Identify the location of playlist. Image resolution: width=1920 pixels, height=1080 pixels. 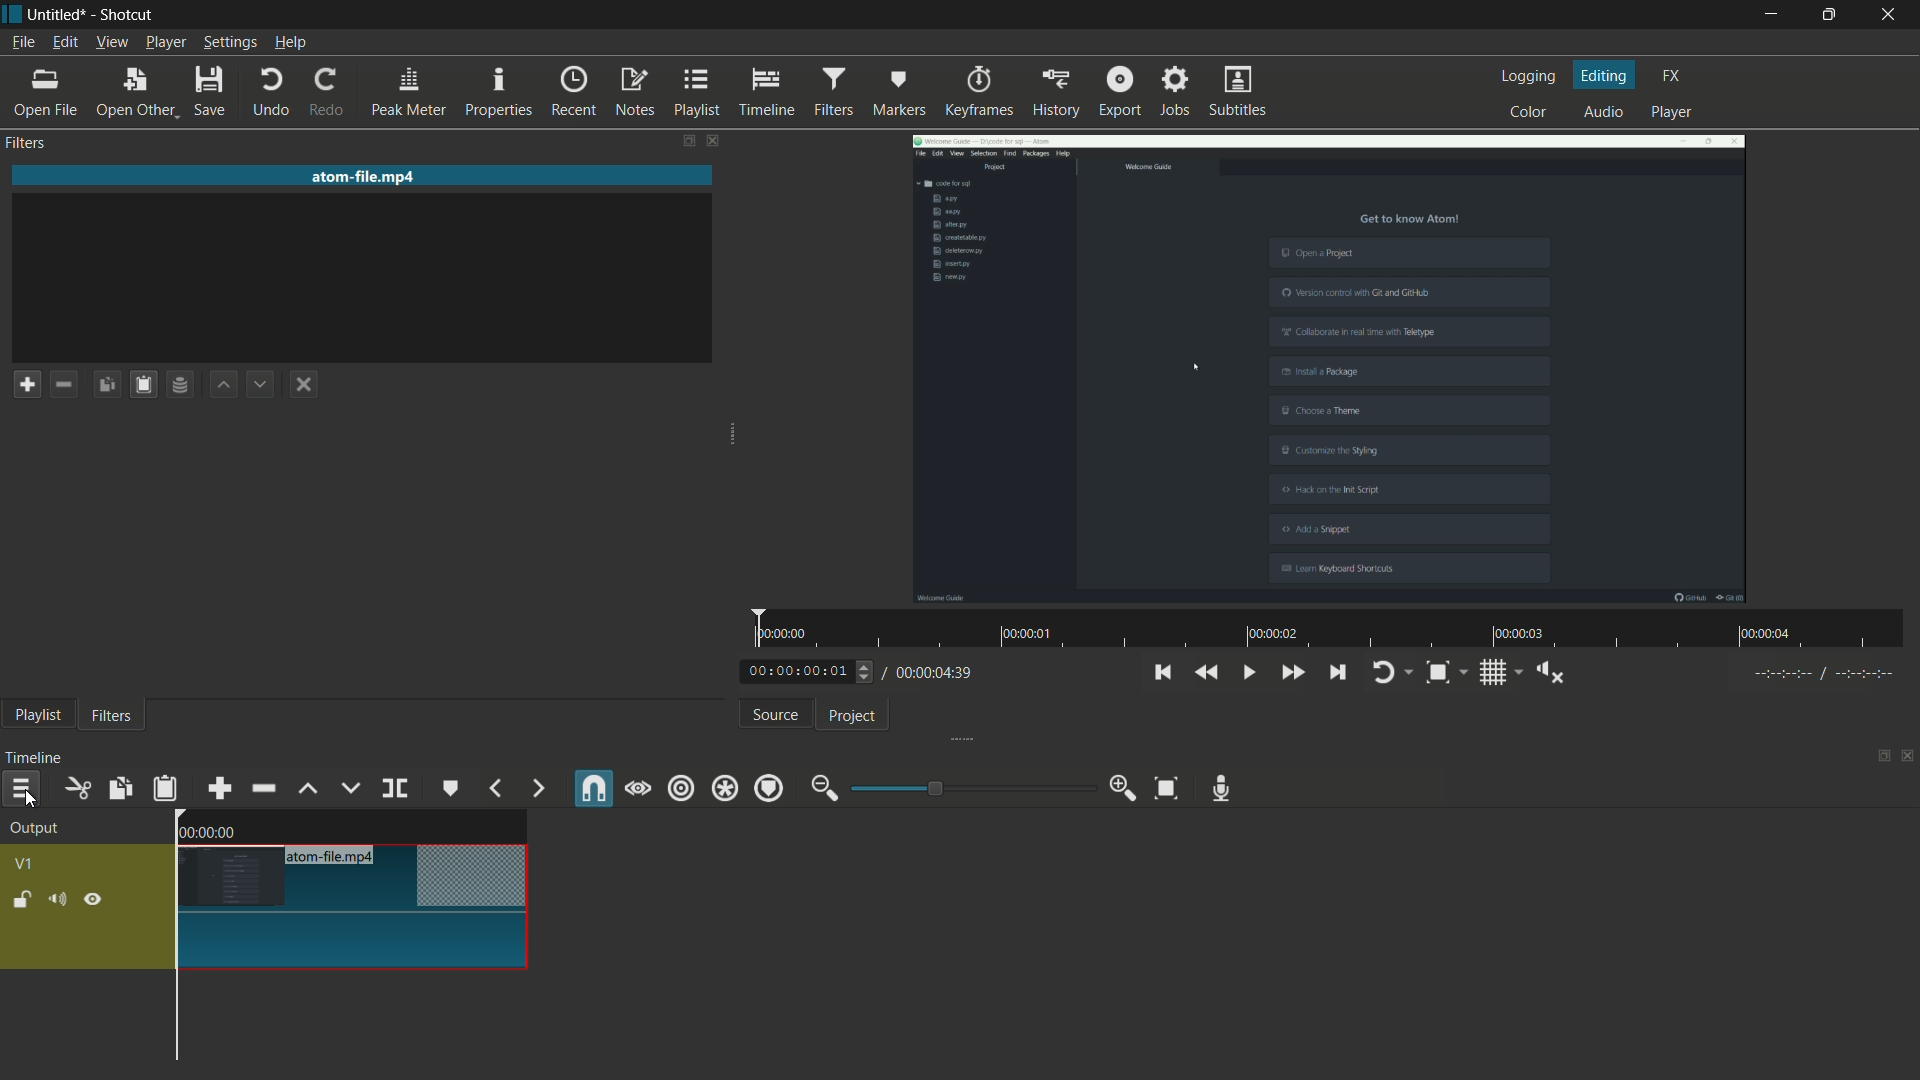
(38, 715).